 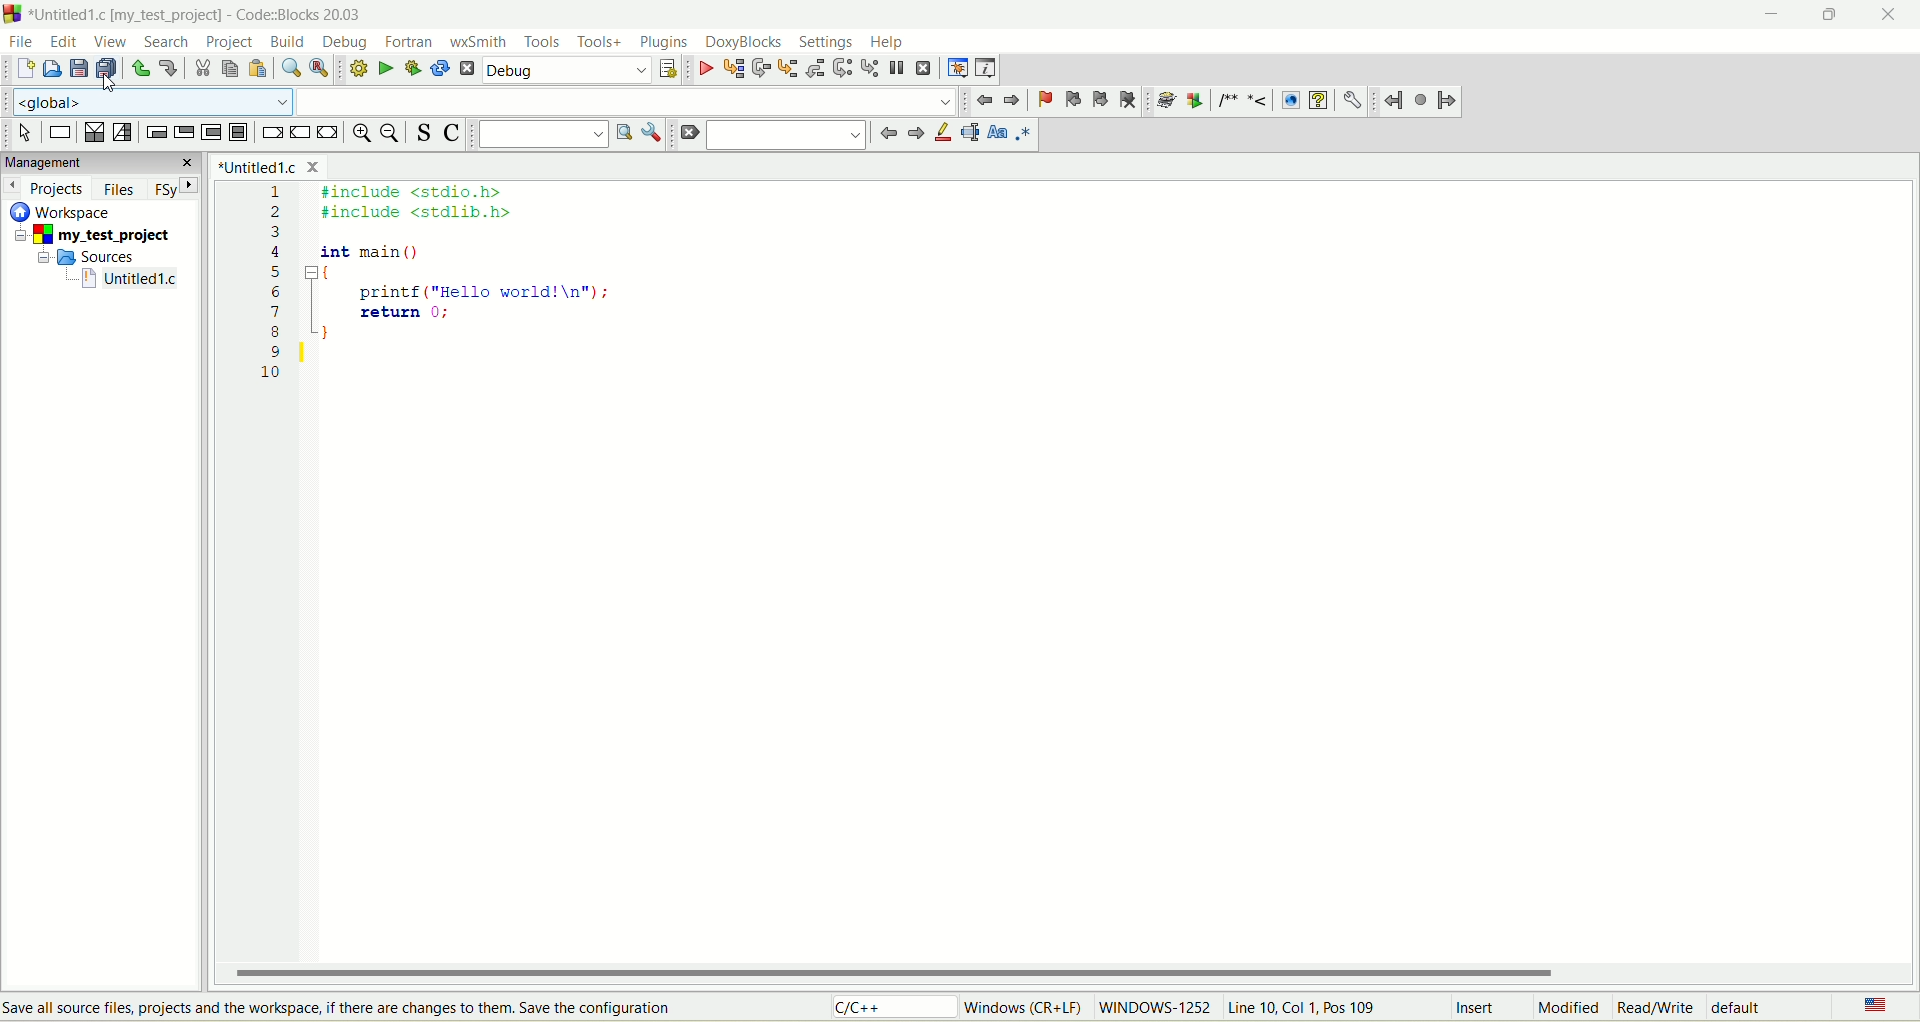 I want to click on untitled1.c, so click(x=273, y=166).